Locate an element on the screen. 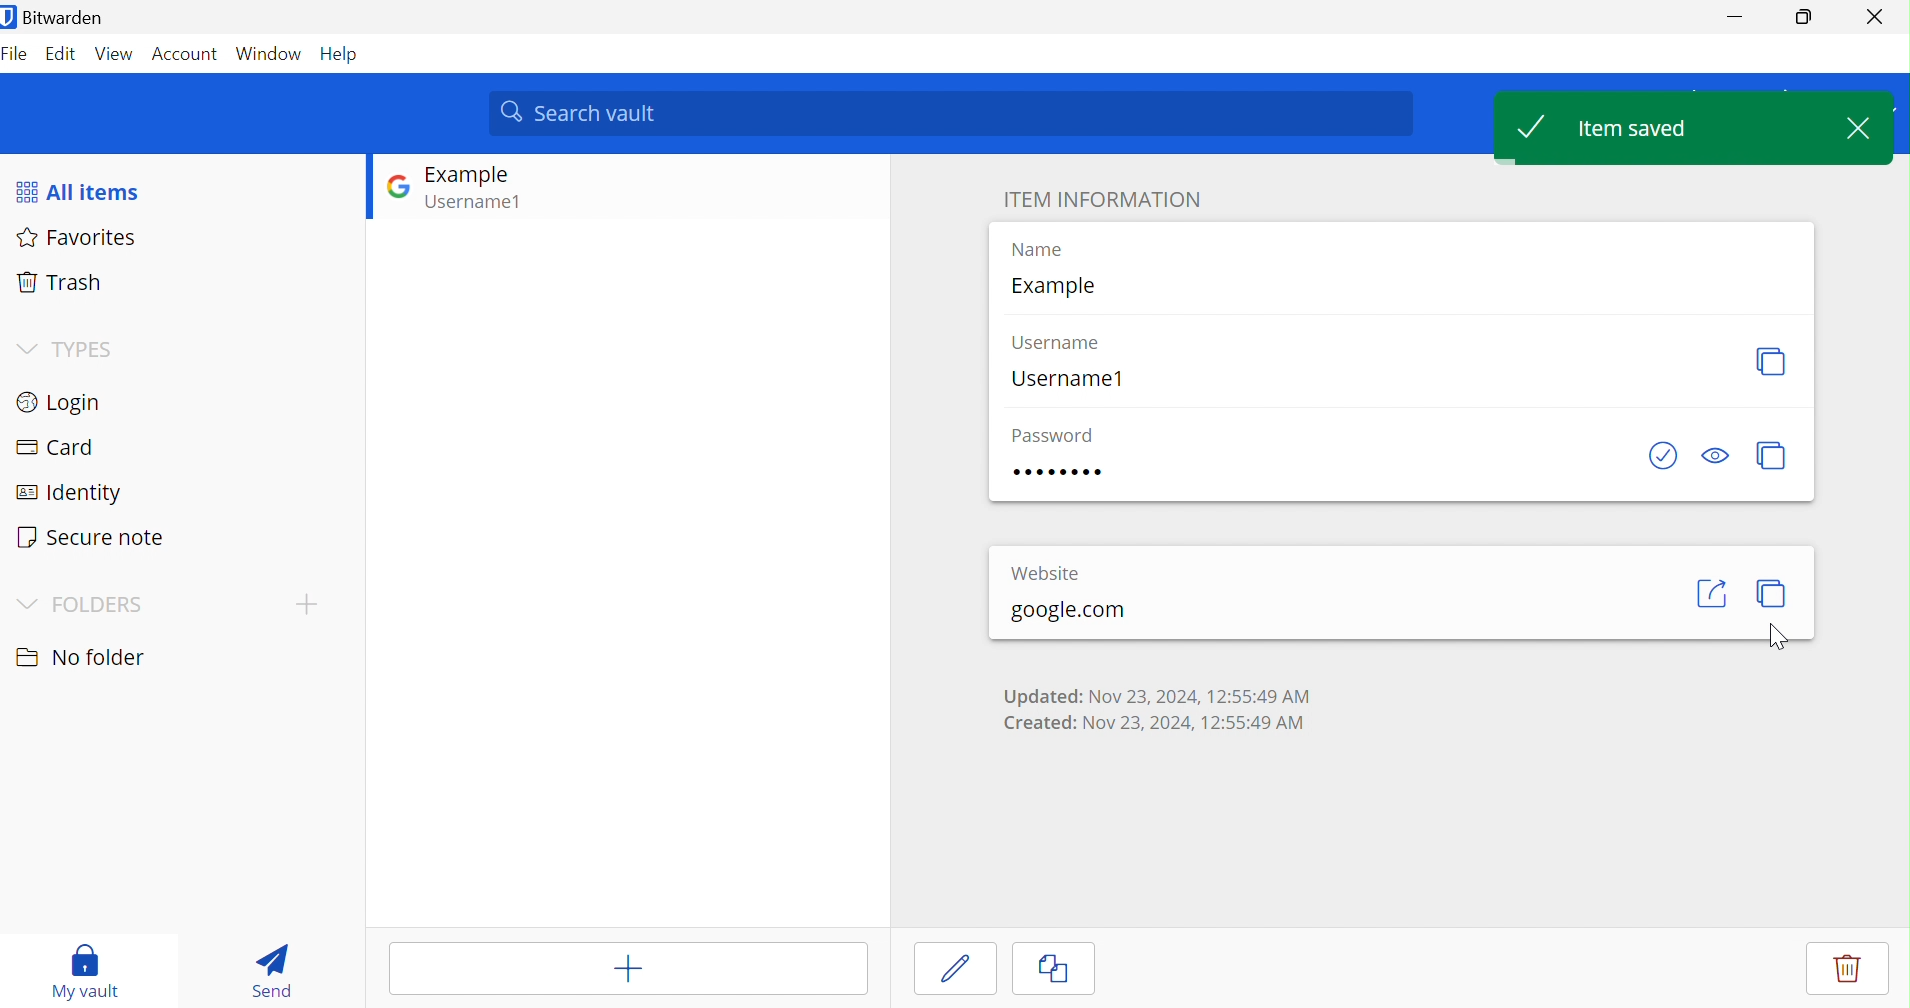  Account is located at coordinates (184, 53).